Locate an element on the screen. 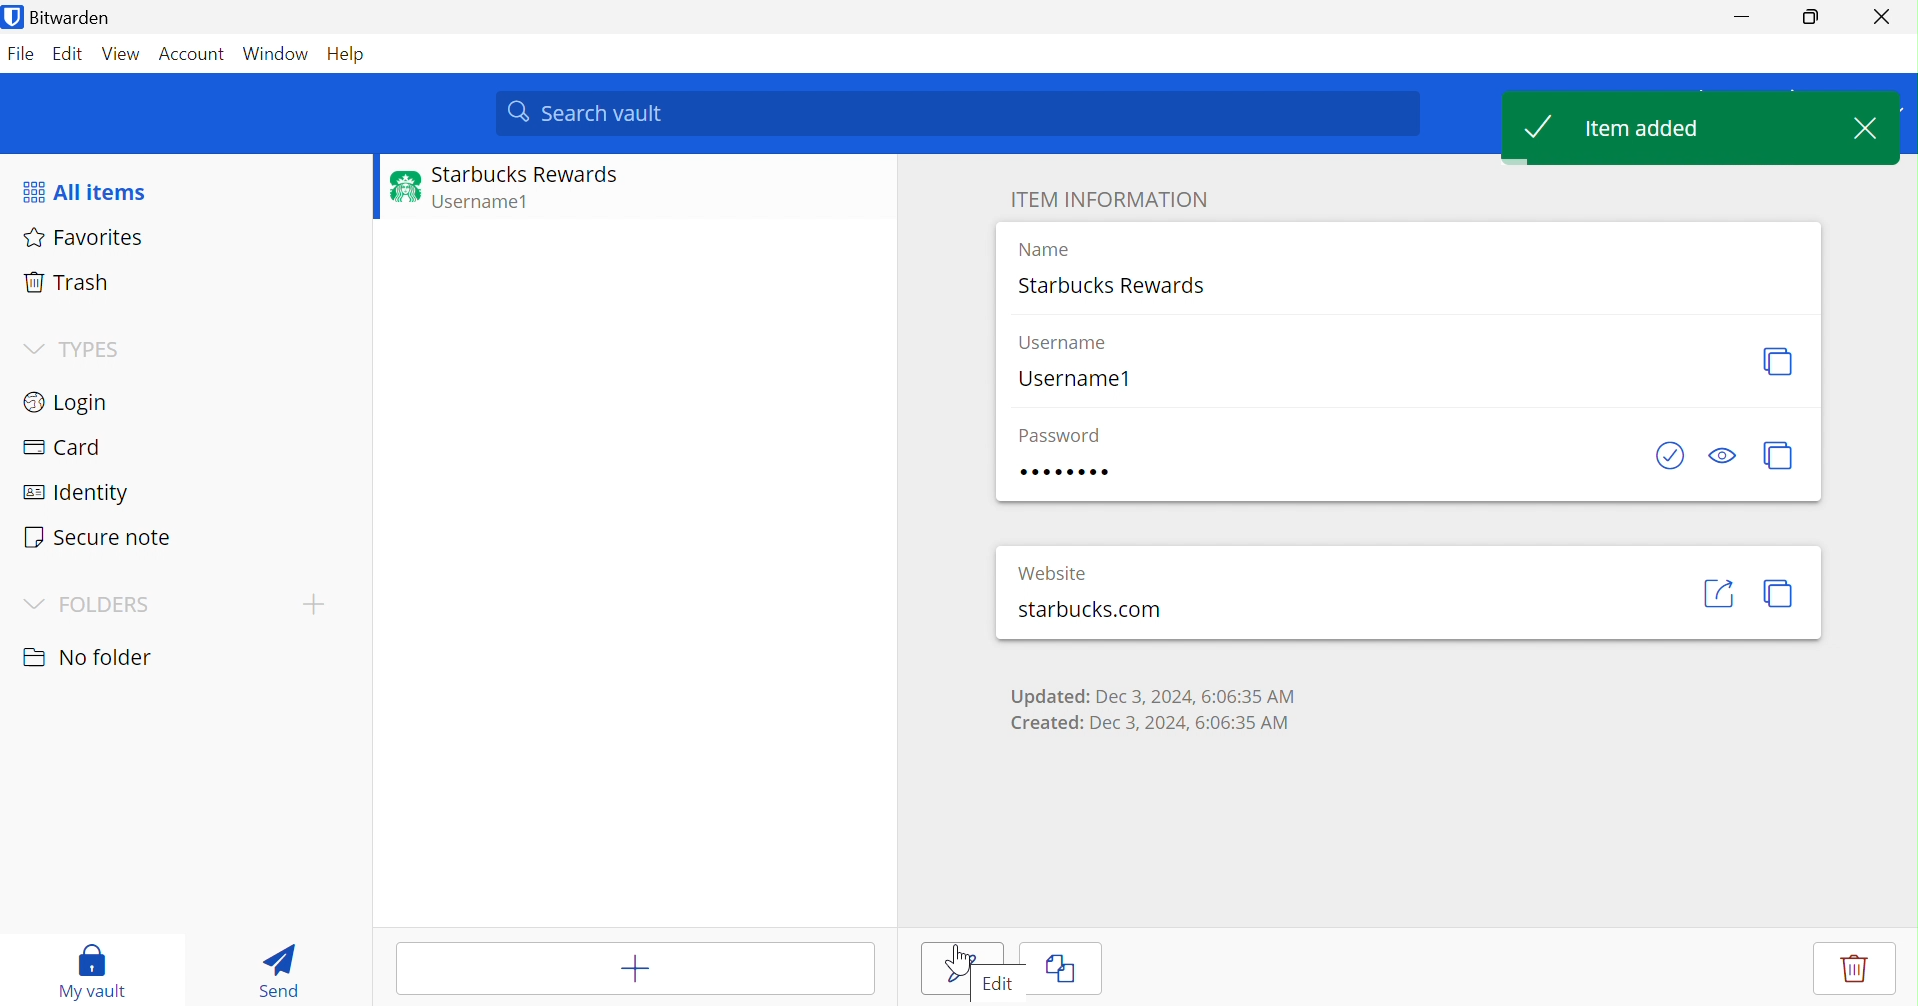 The width and height of the screenshot is (1918, 1006). View is located at coordinates (121, 57).